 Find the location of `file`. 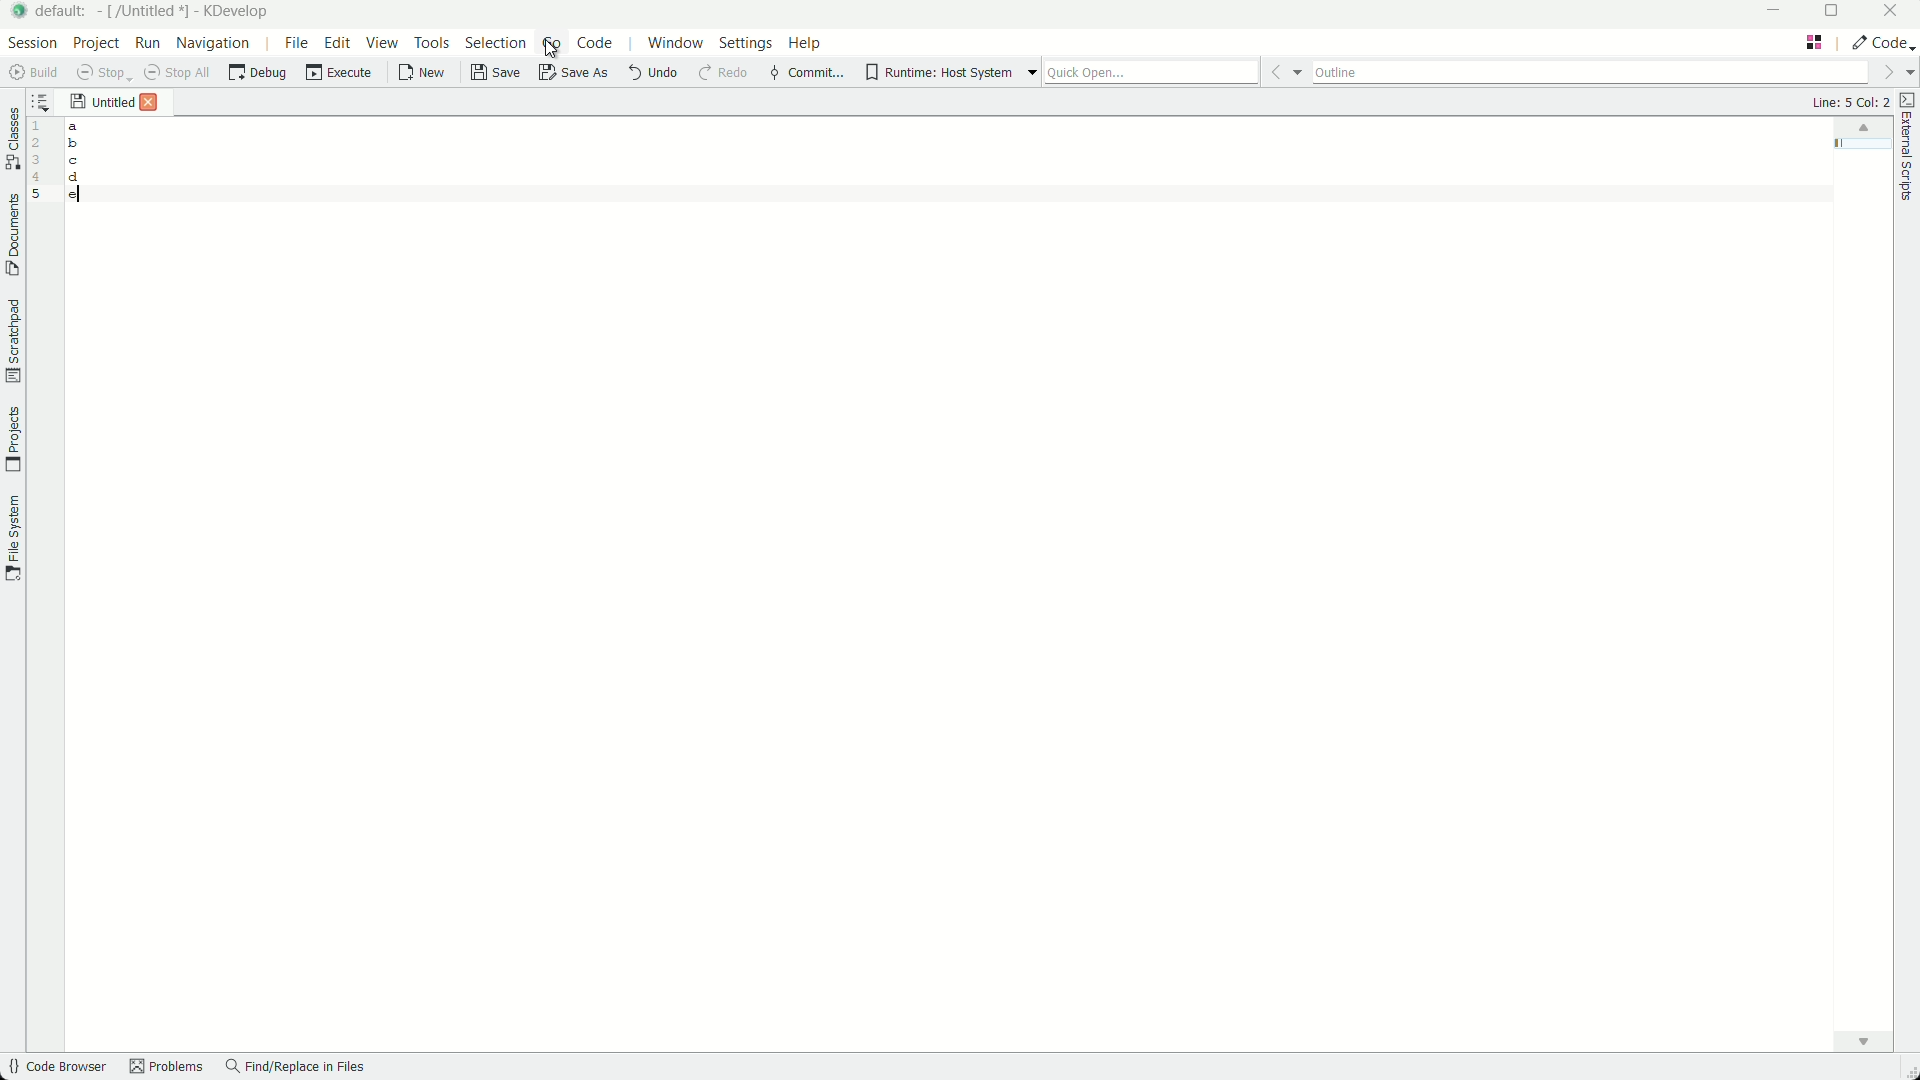

file is located at coordinates (292, 43).